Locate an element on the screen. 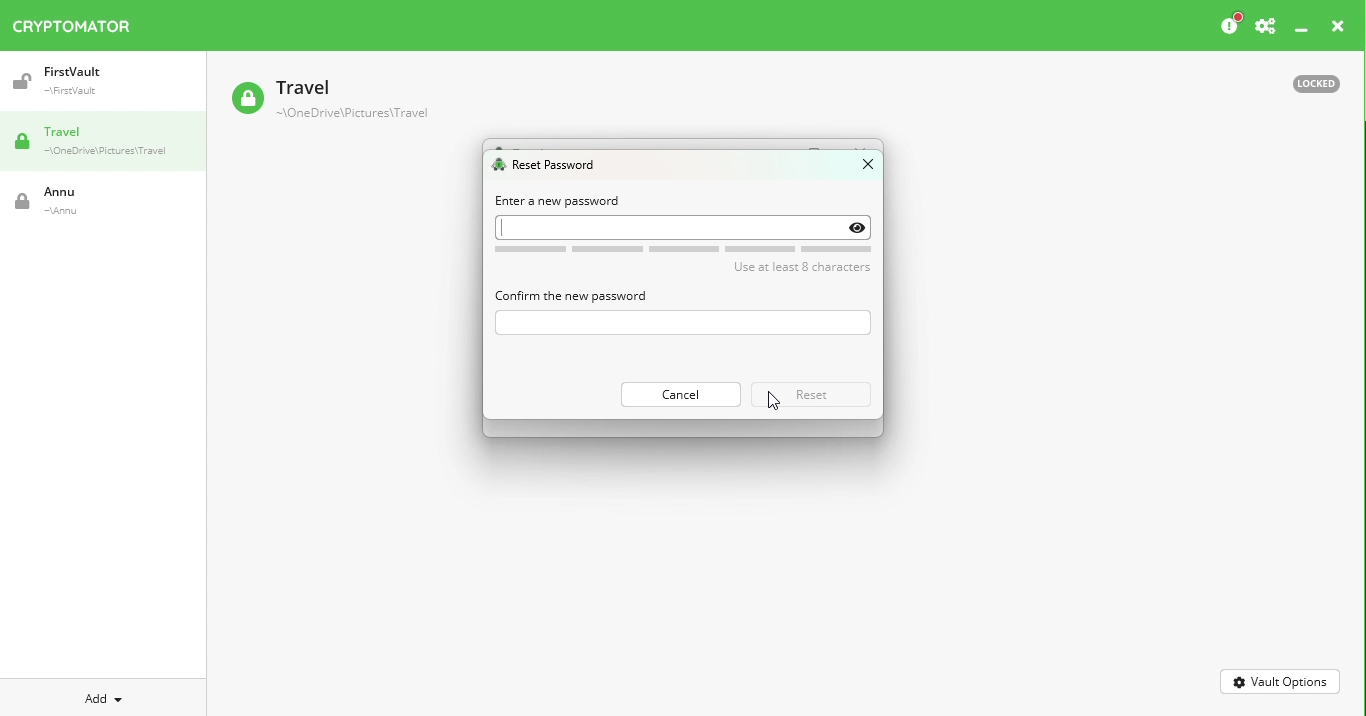 The width and height of the screenshot is (1366, 716). Use at least 8 characters is located at coordinates (689, 259).